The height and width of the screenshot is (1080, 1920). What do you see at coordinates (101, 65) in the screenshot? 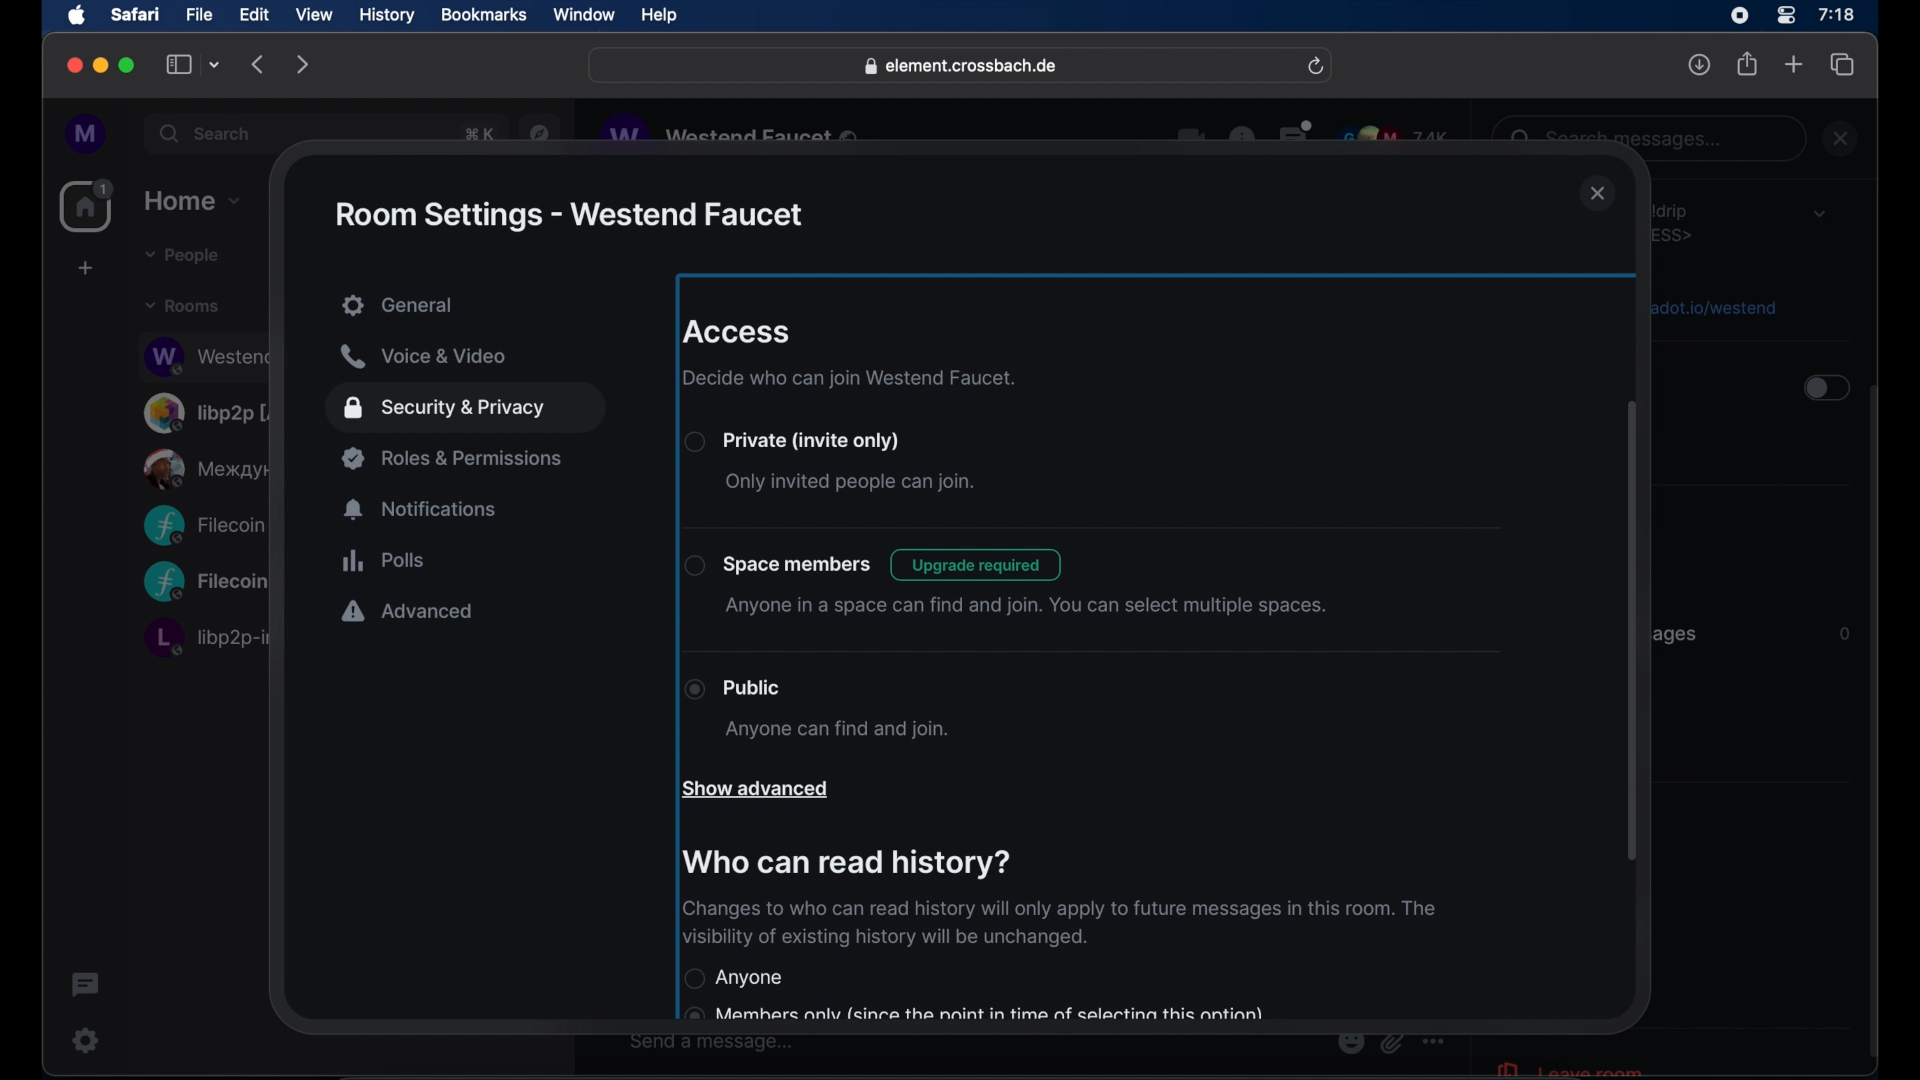
I see `minimize` at bounding box center [101, 65].